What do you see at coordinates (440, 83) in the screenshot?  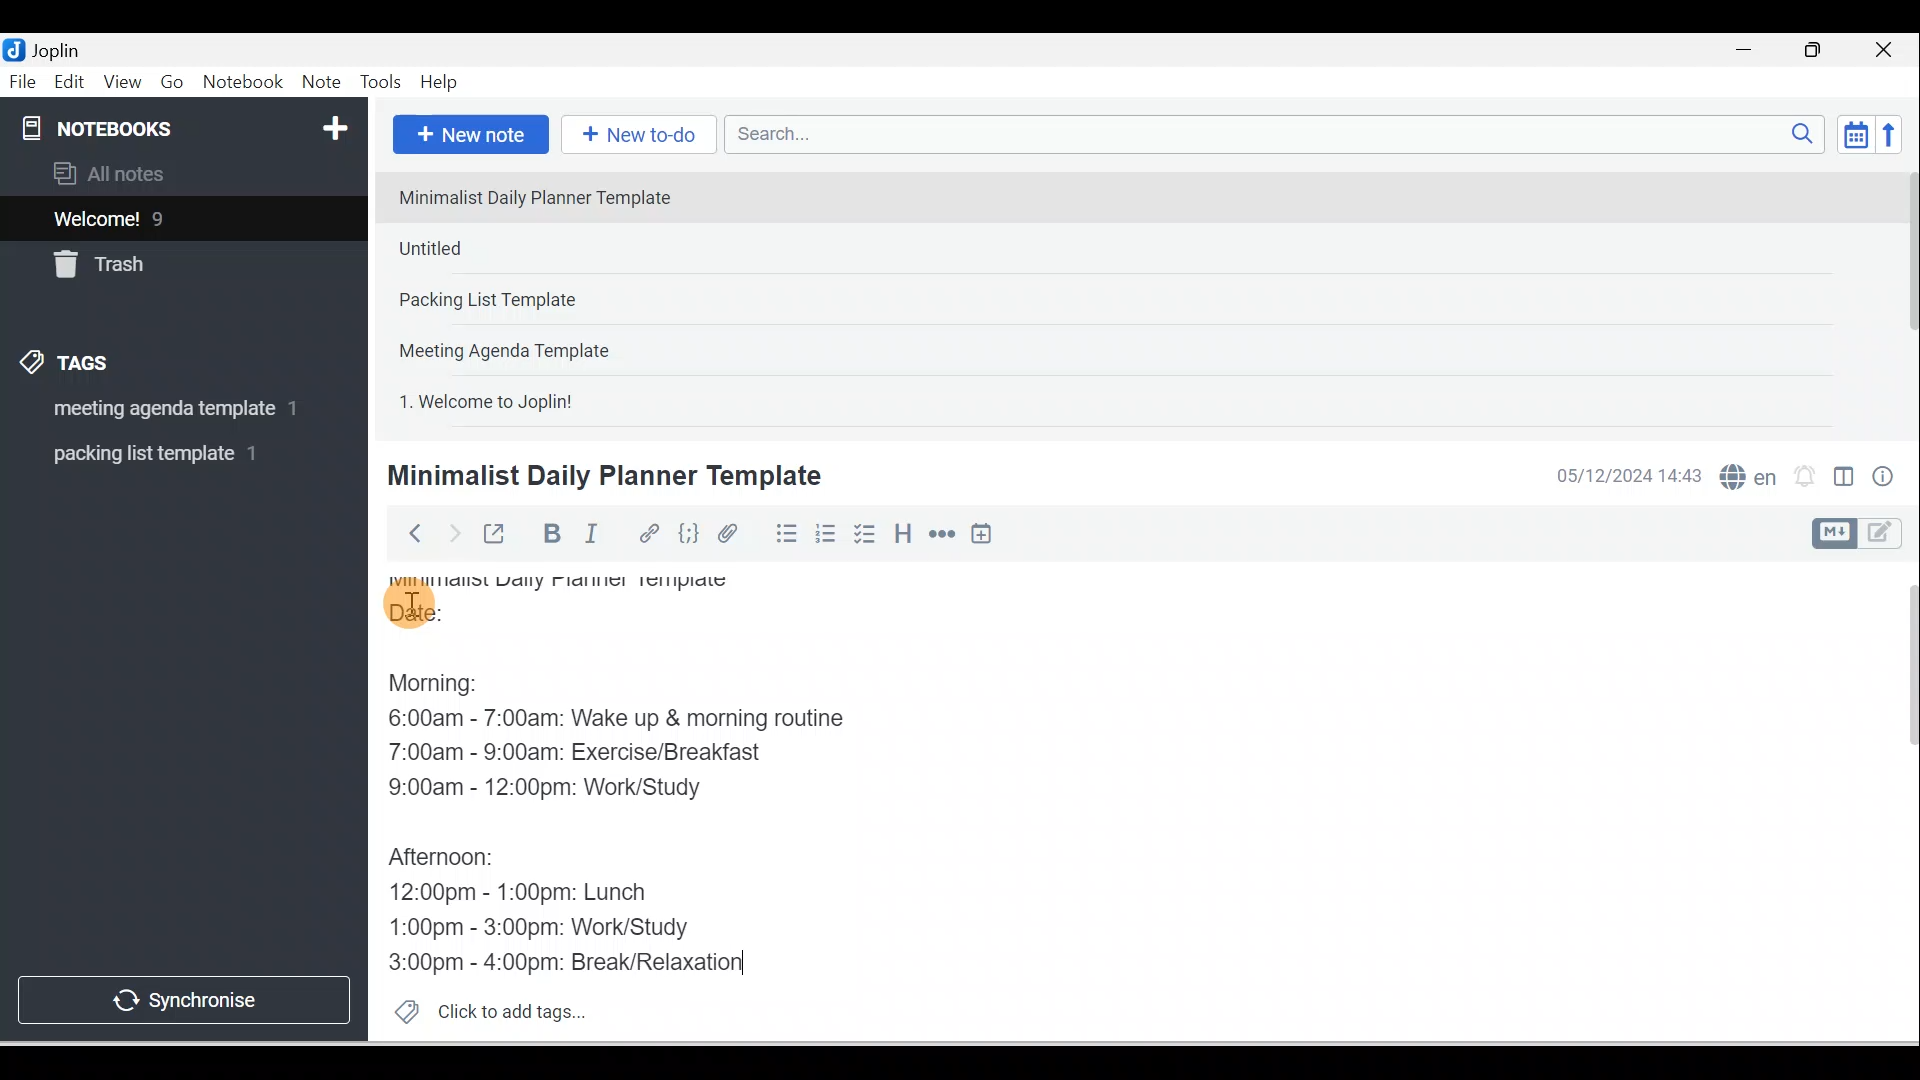 I see `Help` at bounding box center [440, 83].